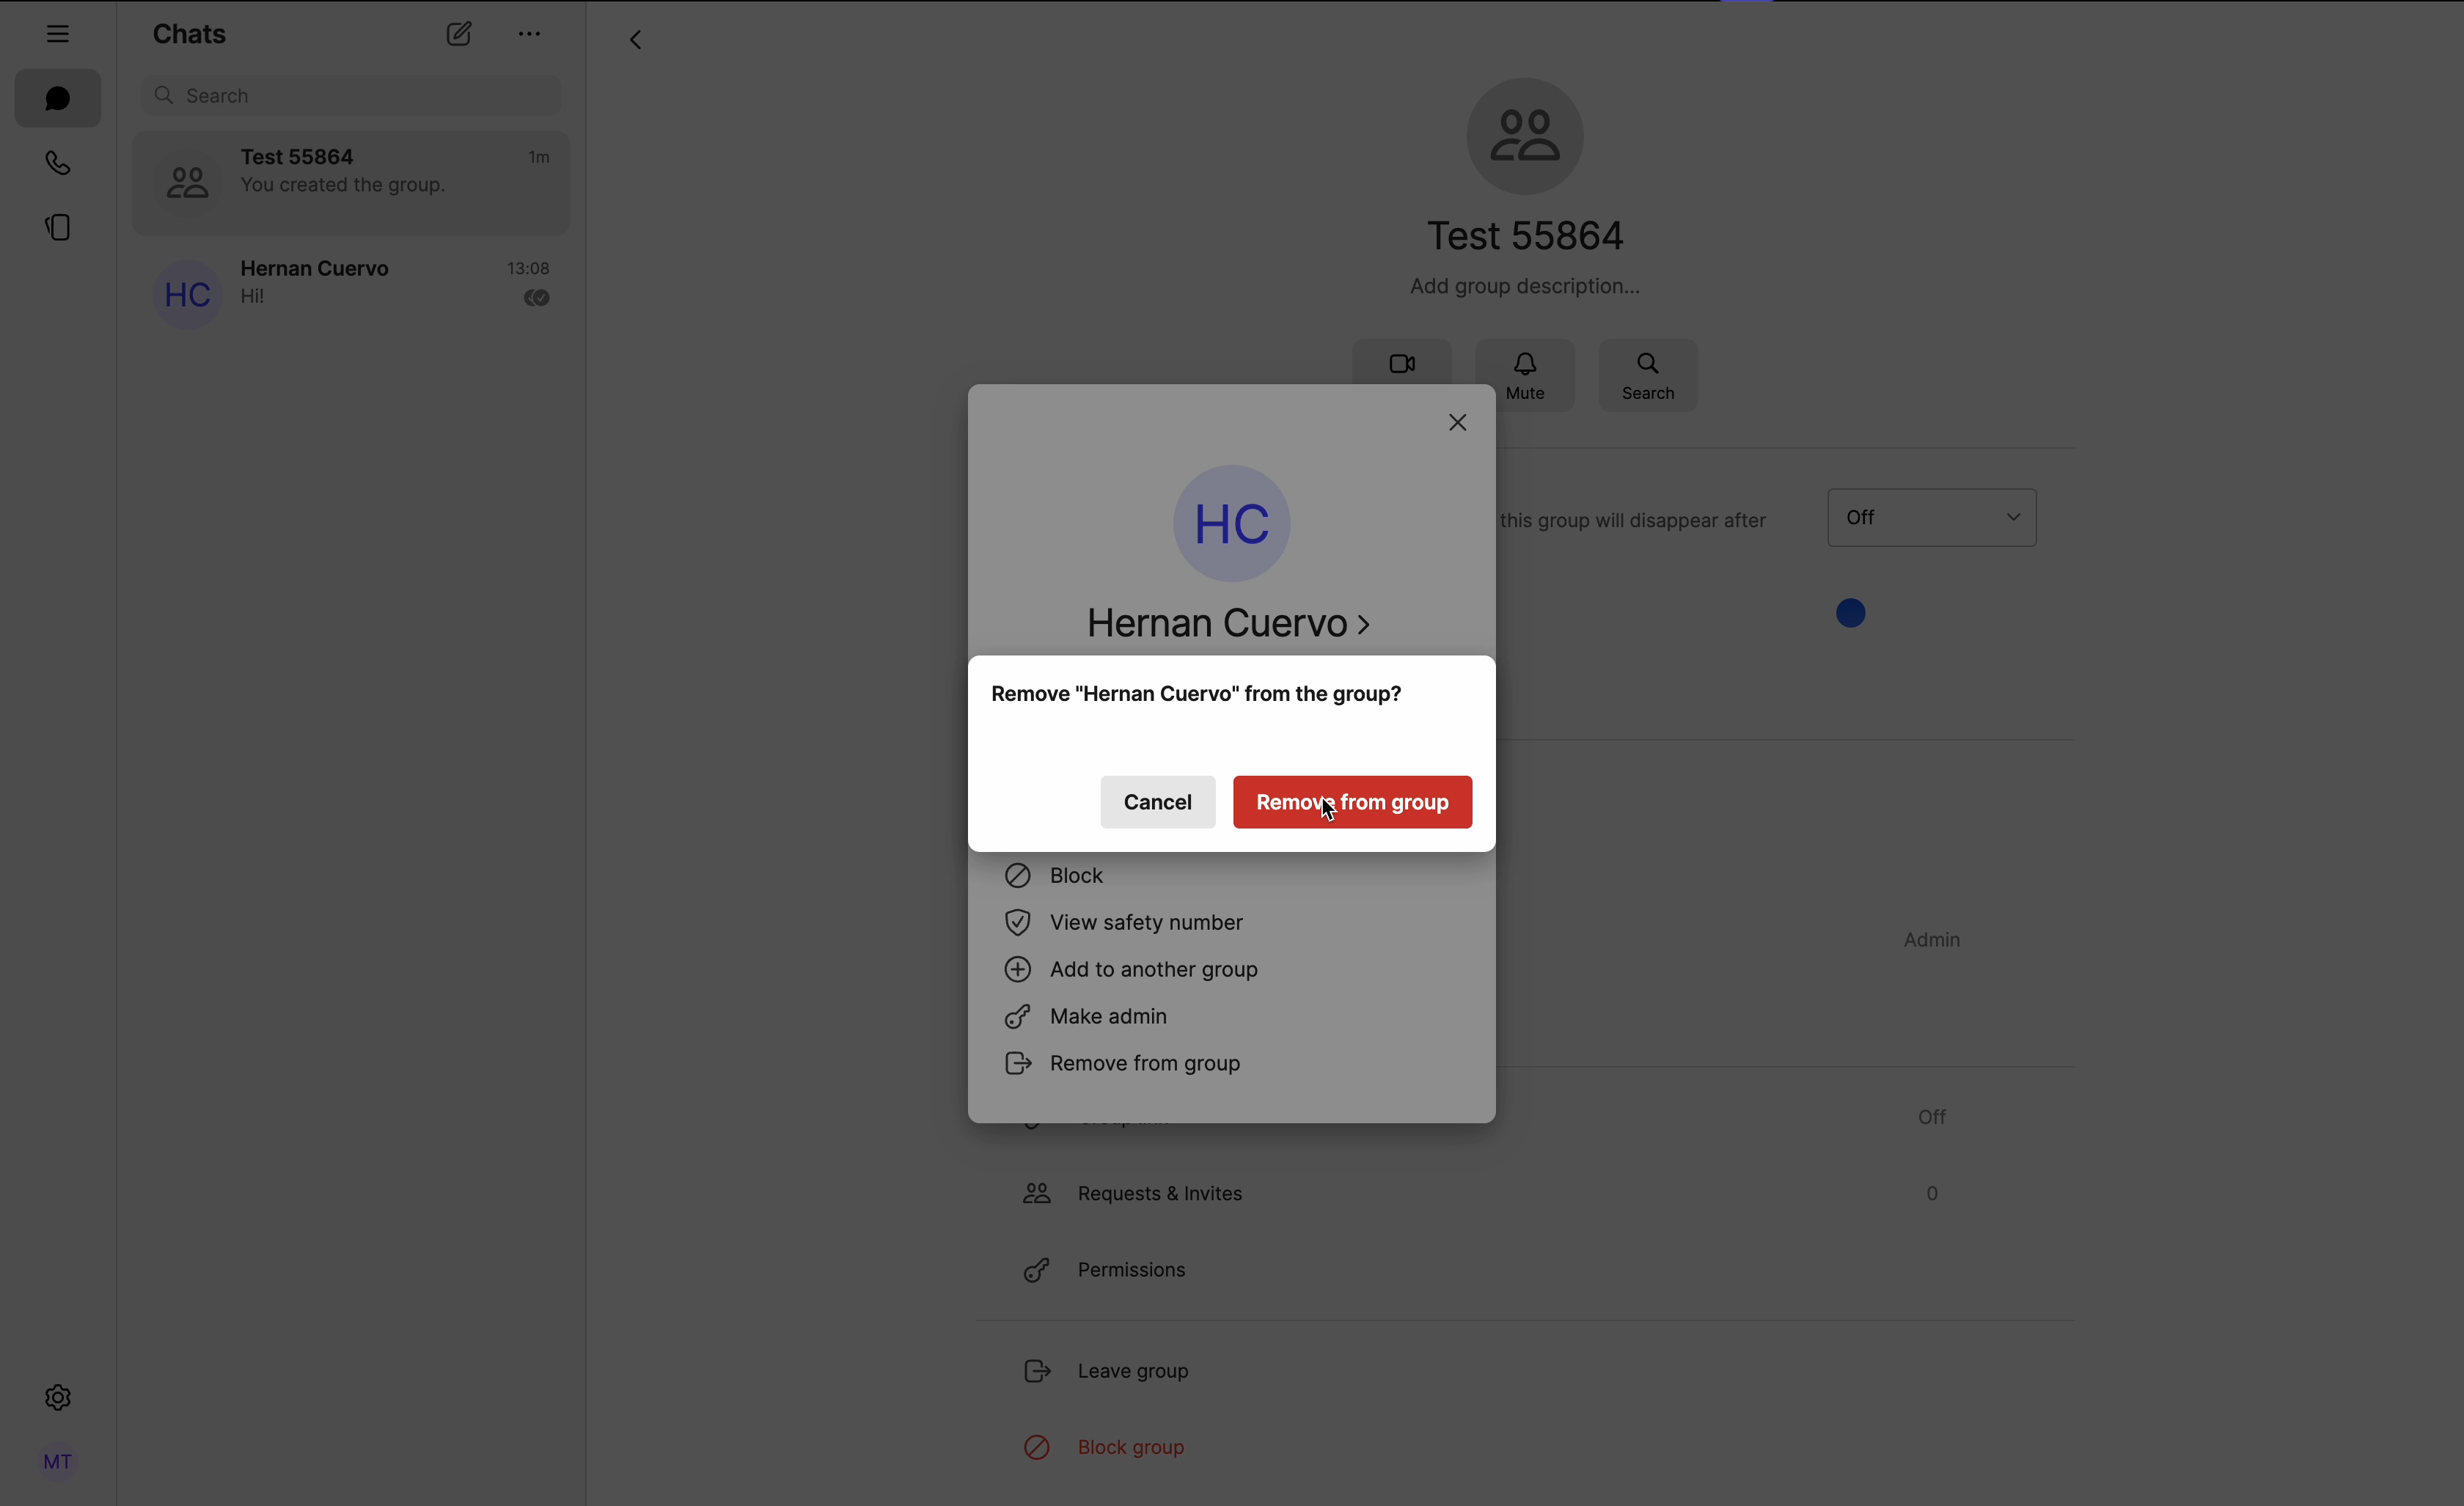 The image size is (2464, 1506). What do you see at coordinates (1370, 627) in the screenshot?
I see `next contact` at bounding box center [1370, 627].